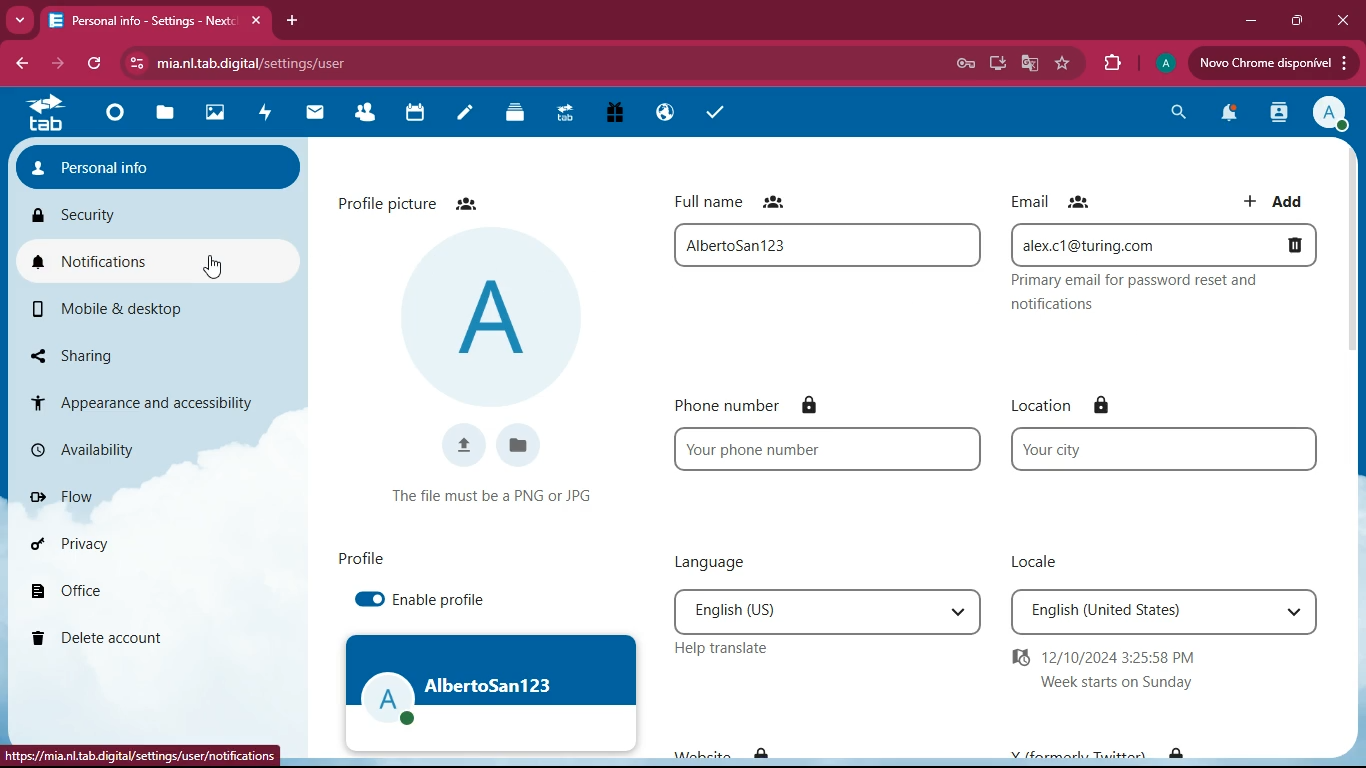 Image resolution: width=1366 pixels, height=768 pixels. What do you see at coordinates (116, 591) in the screenshot?
I see `office` at bounding box center [116, 591].